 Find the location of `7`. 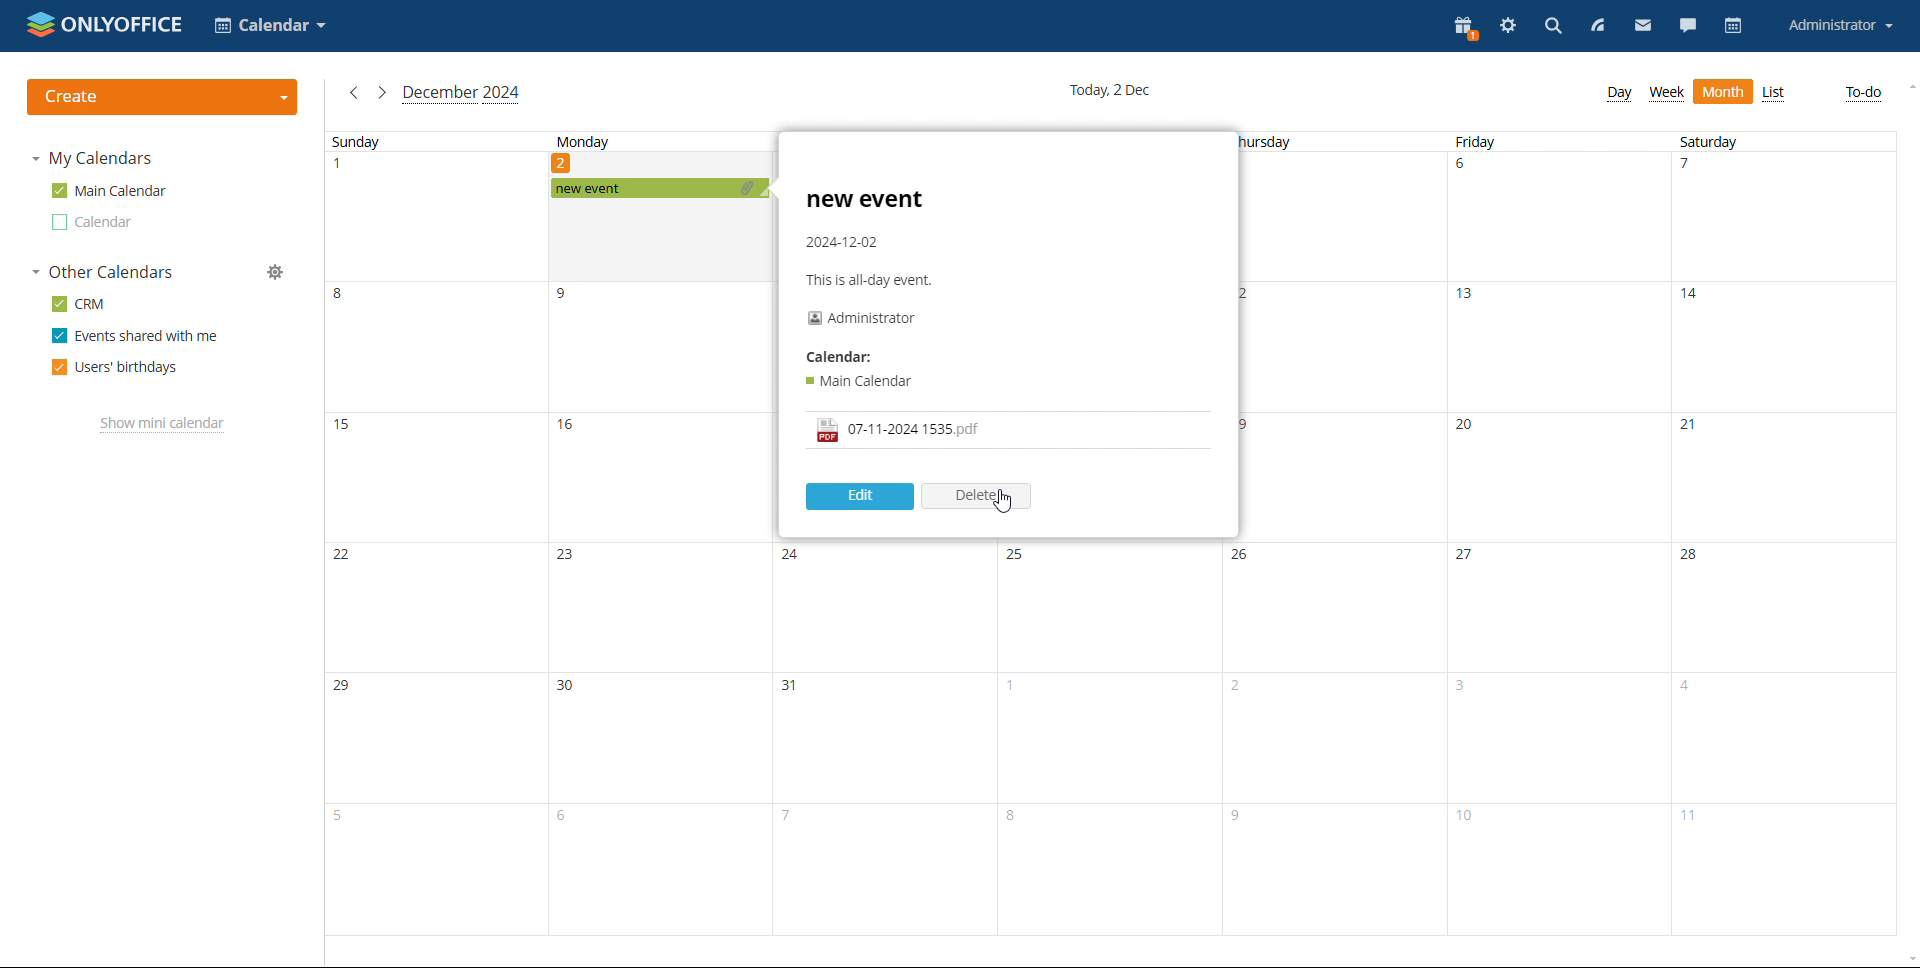

7 is located at coordinates (786, 816).